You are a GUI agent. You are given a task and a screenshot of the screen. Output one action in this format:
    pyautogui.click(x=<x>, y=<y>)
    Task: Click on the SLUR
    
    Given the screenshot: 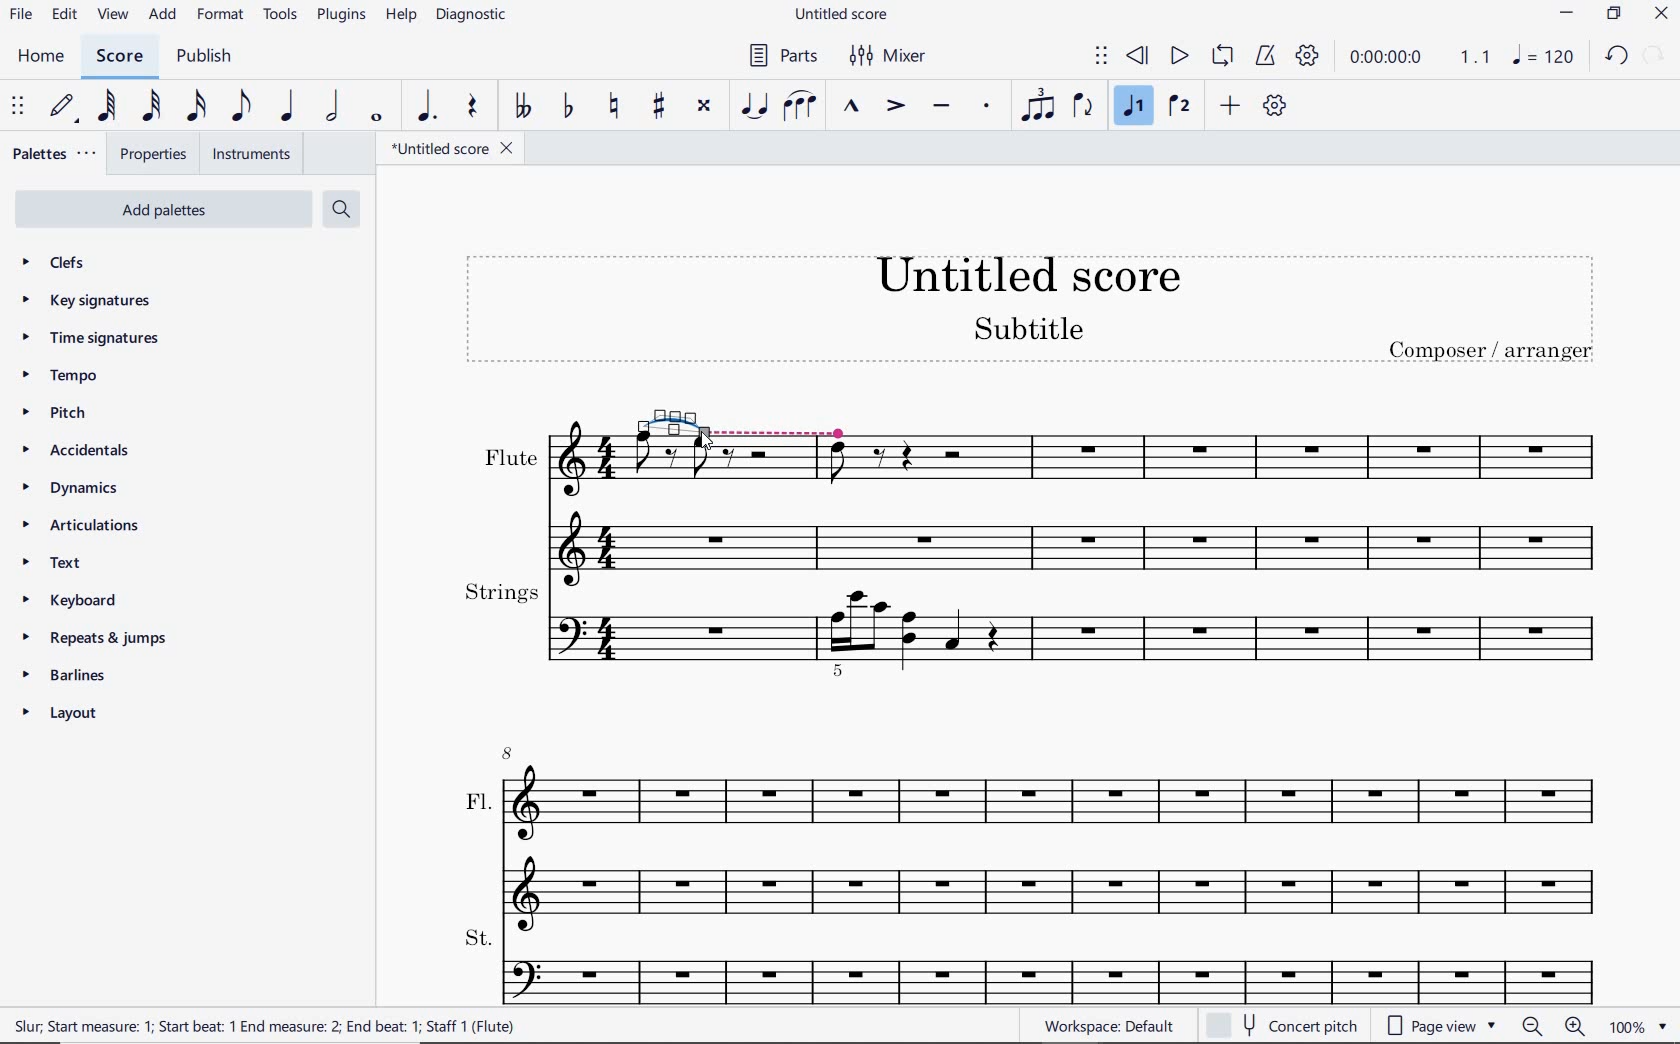 What is the action you would take?
    pyautogui.click(x=797, y=107)
    